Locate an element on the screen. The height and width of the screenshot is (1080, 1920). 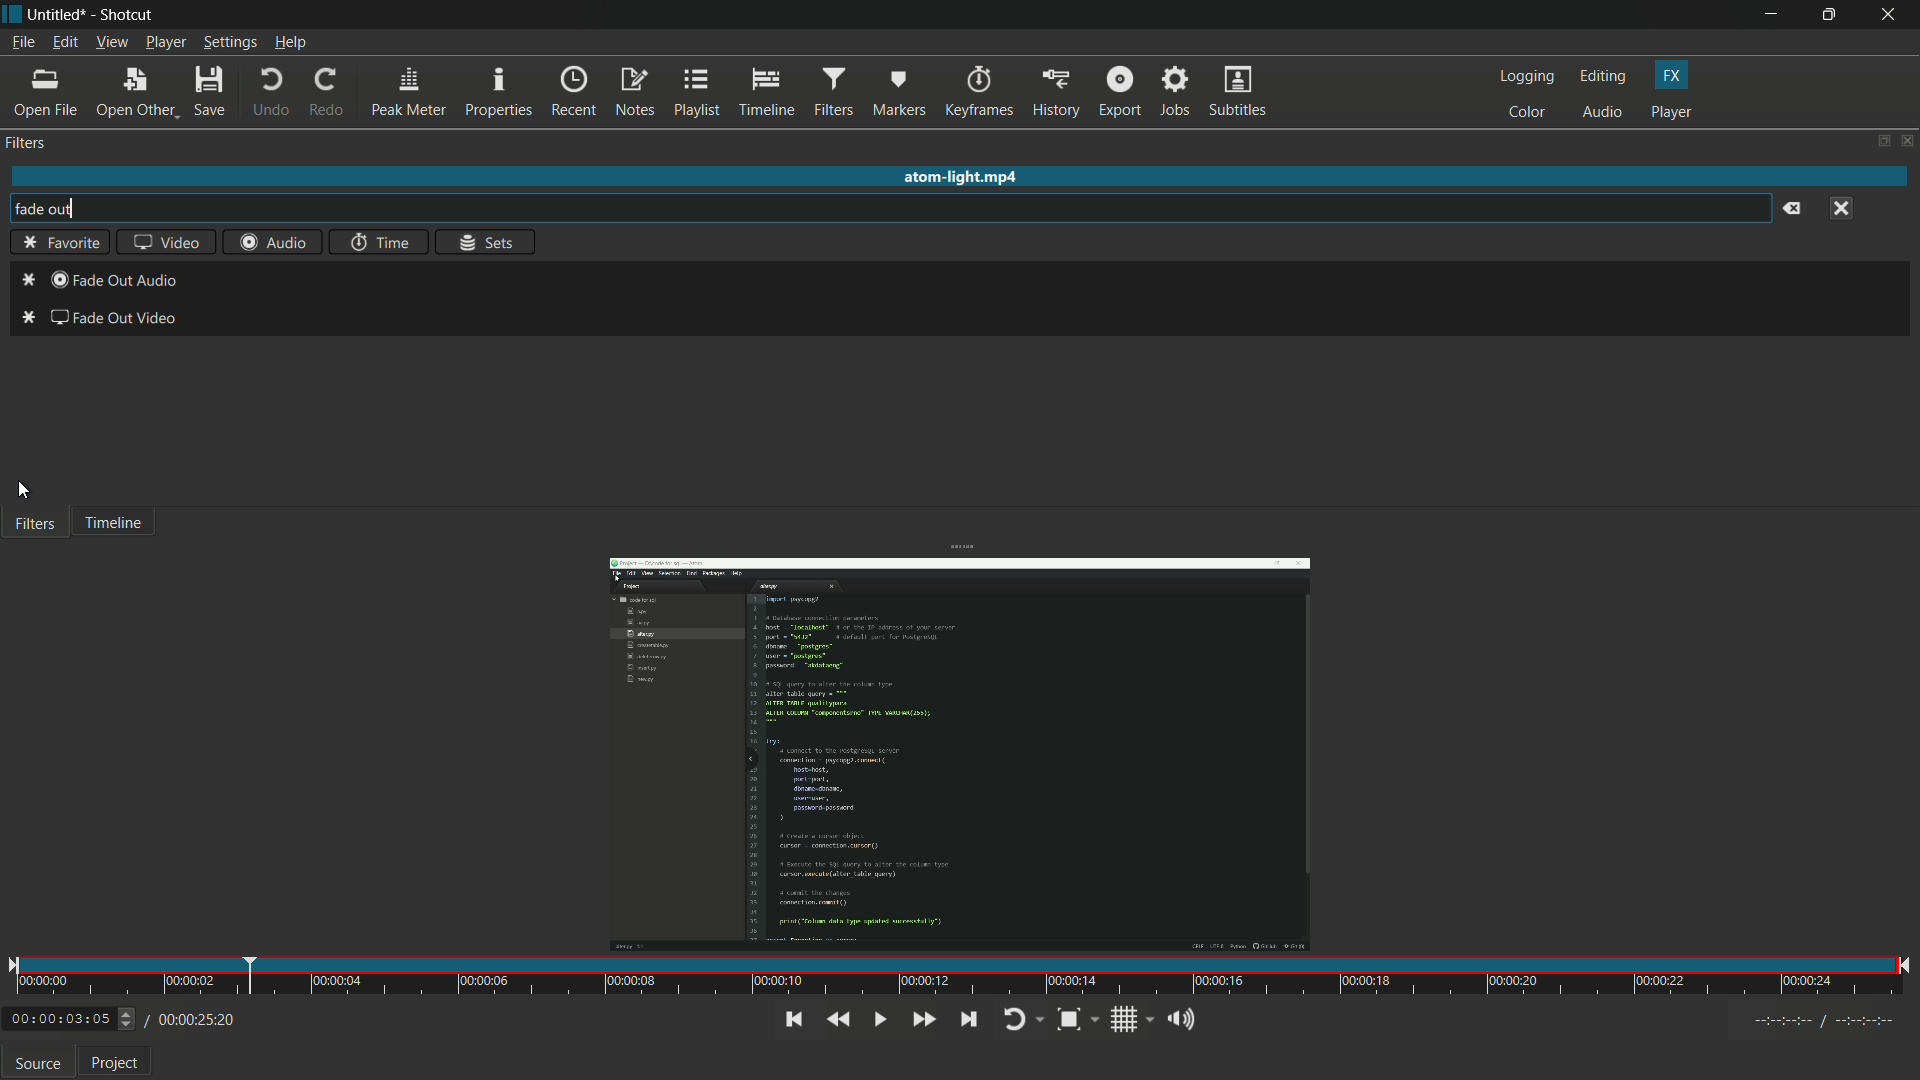
recent is located at coordinates (573, 92).